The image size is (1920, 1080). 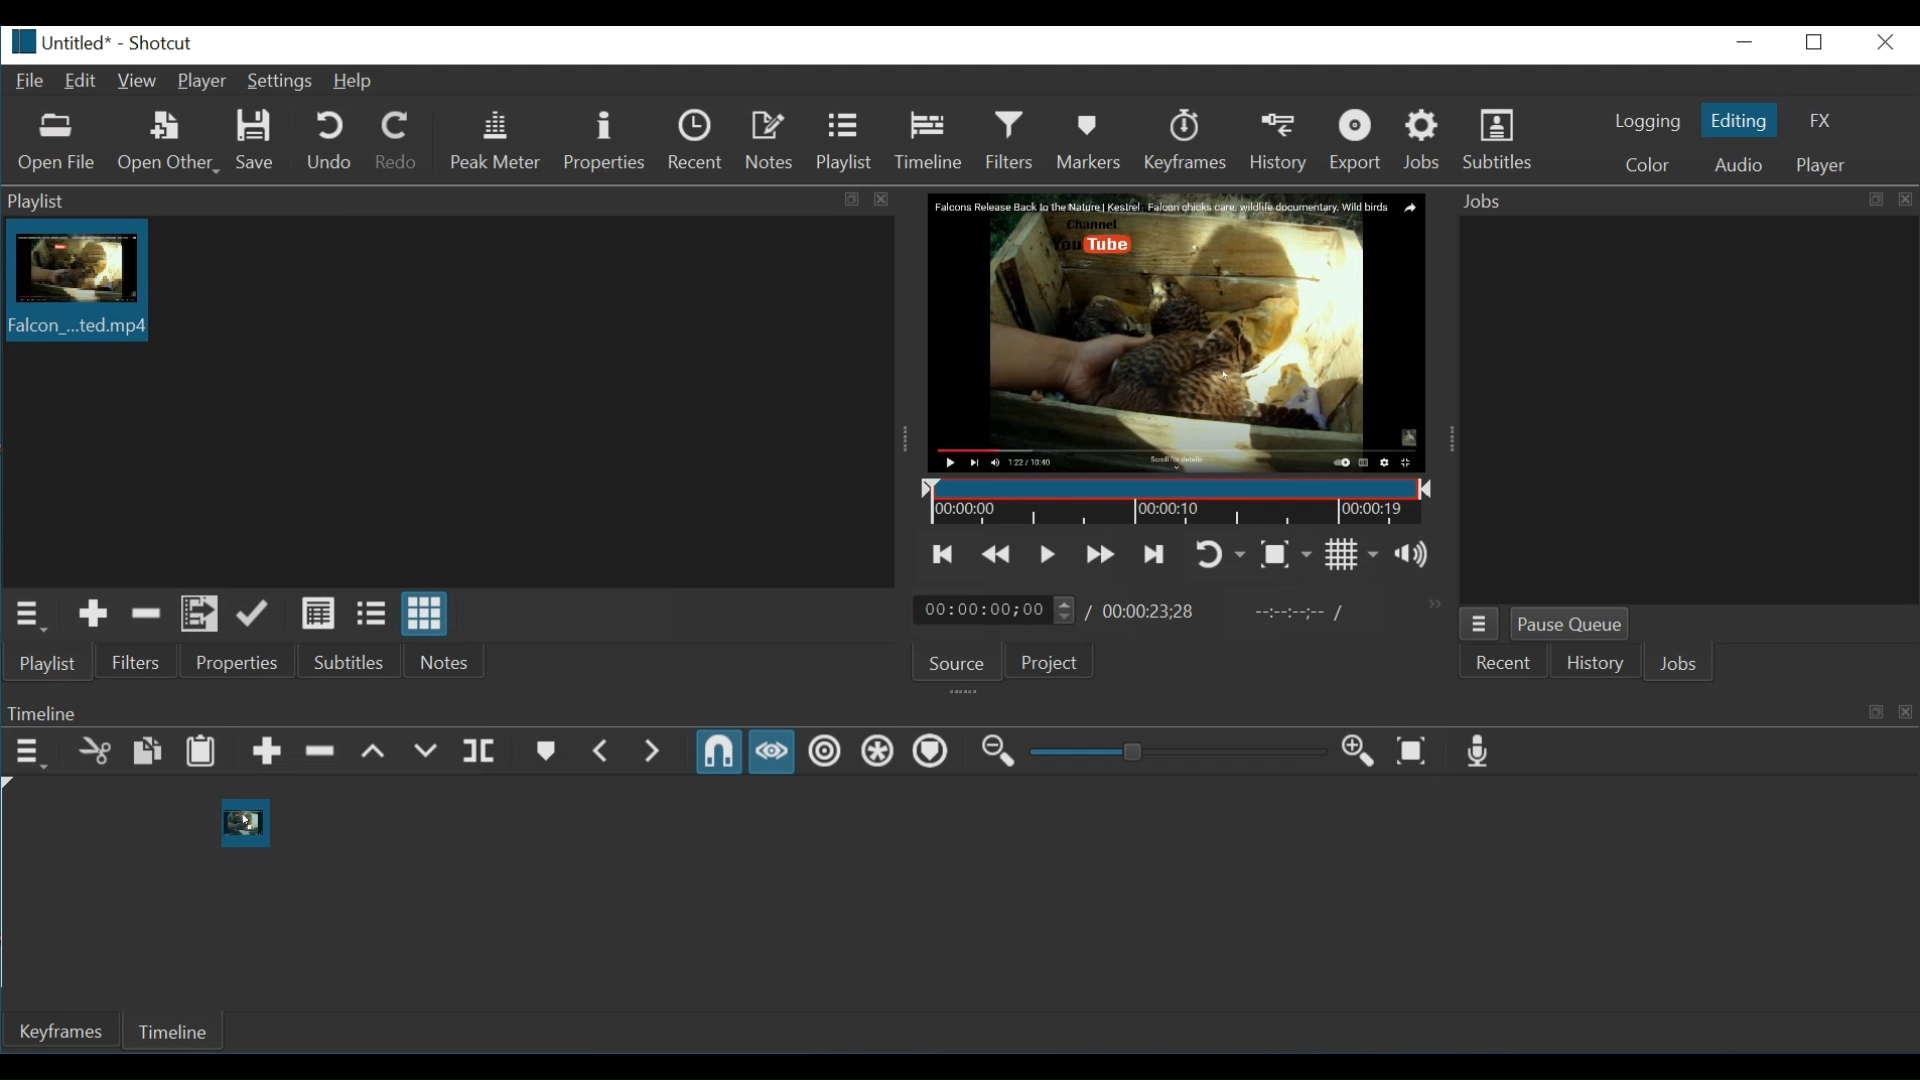 What do you see at coordinates (425, 753) in the screenshot?
I see `Overwrite` at bounding box center [425, 753].